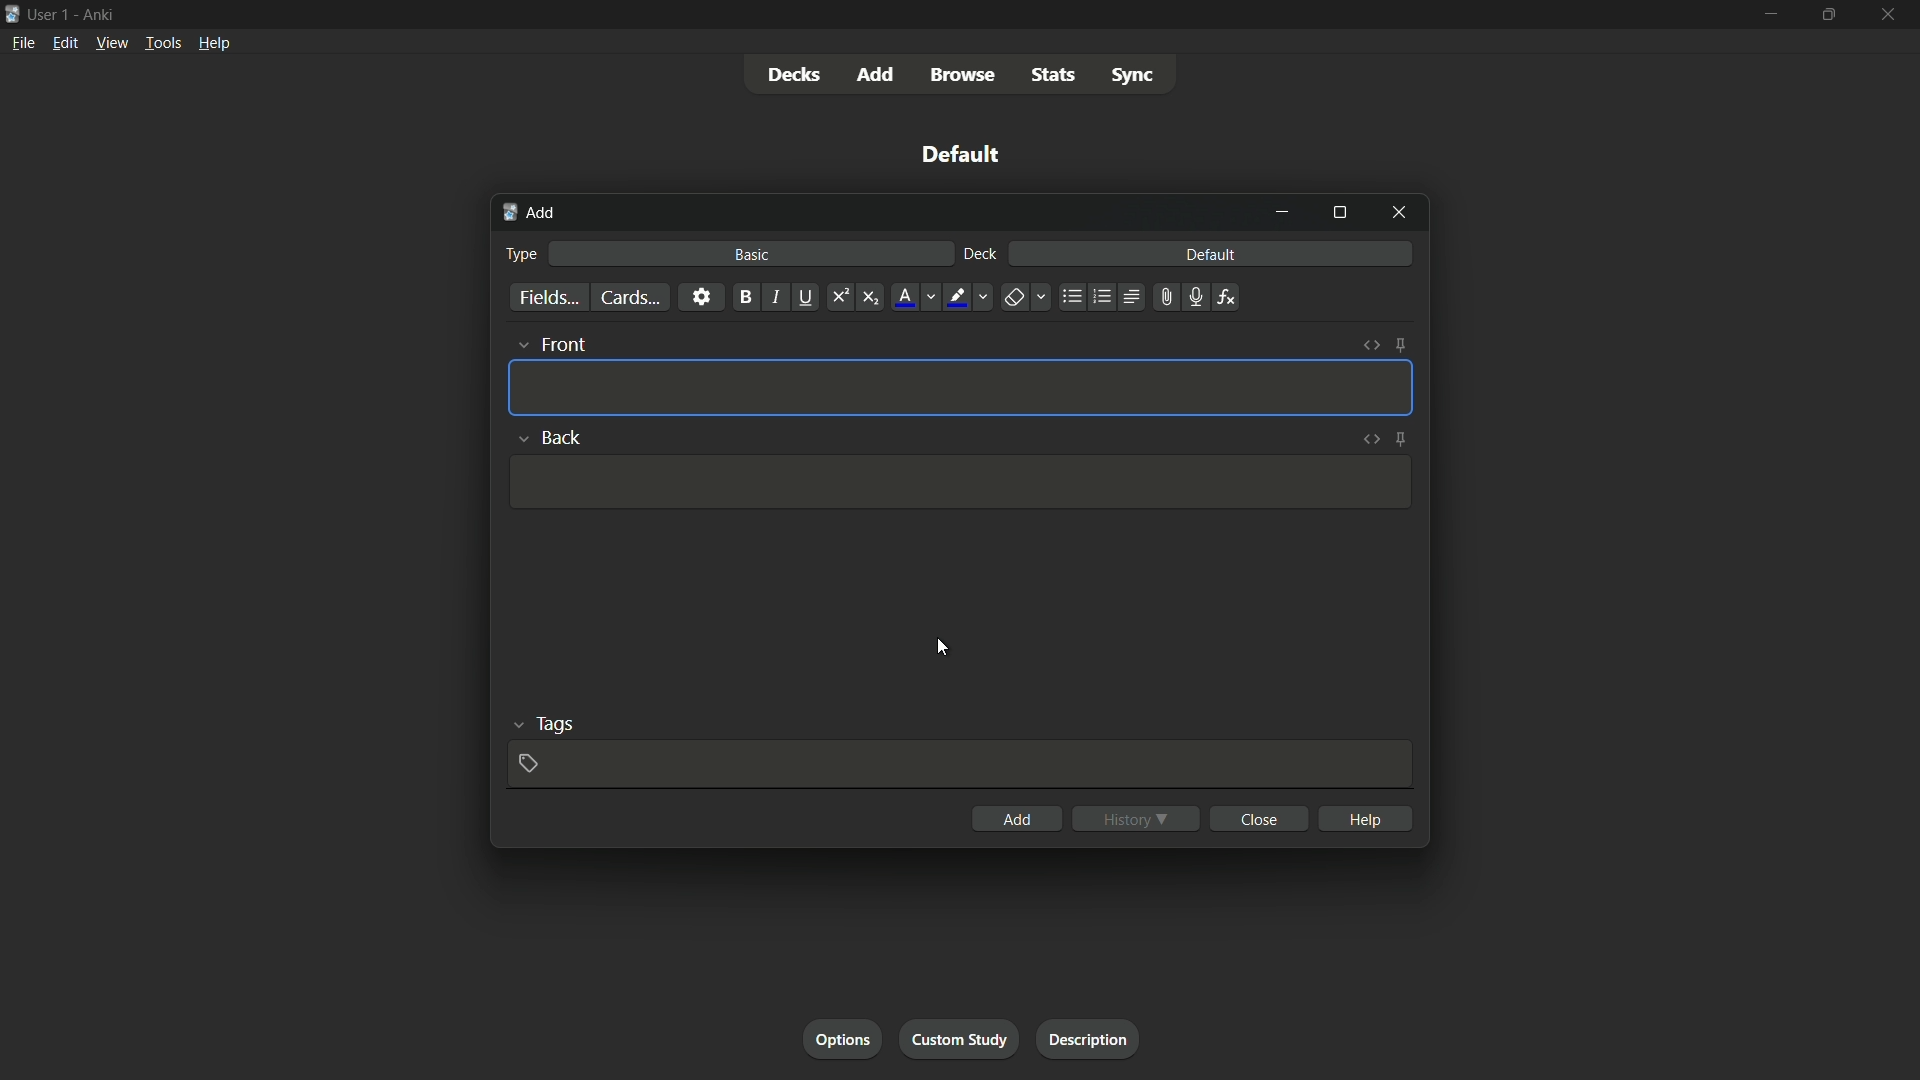  I want to click on close, so click(1399, 214).